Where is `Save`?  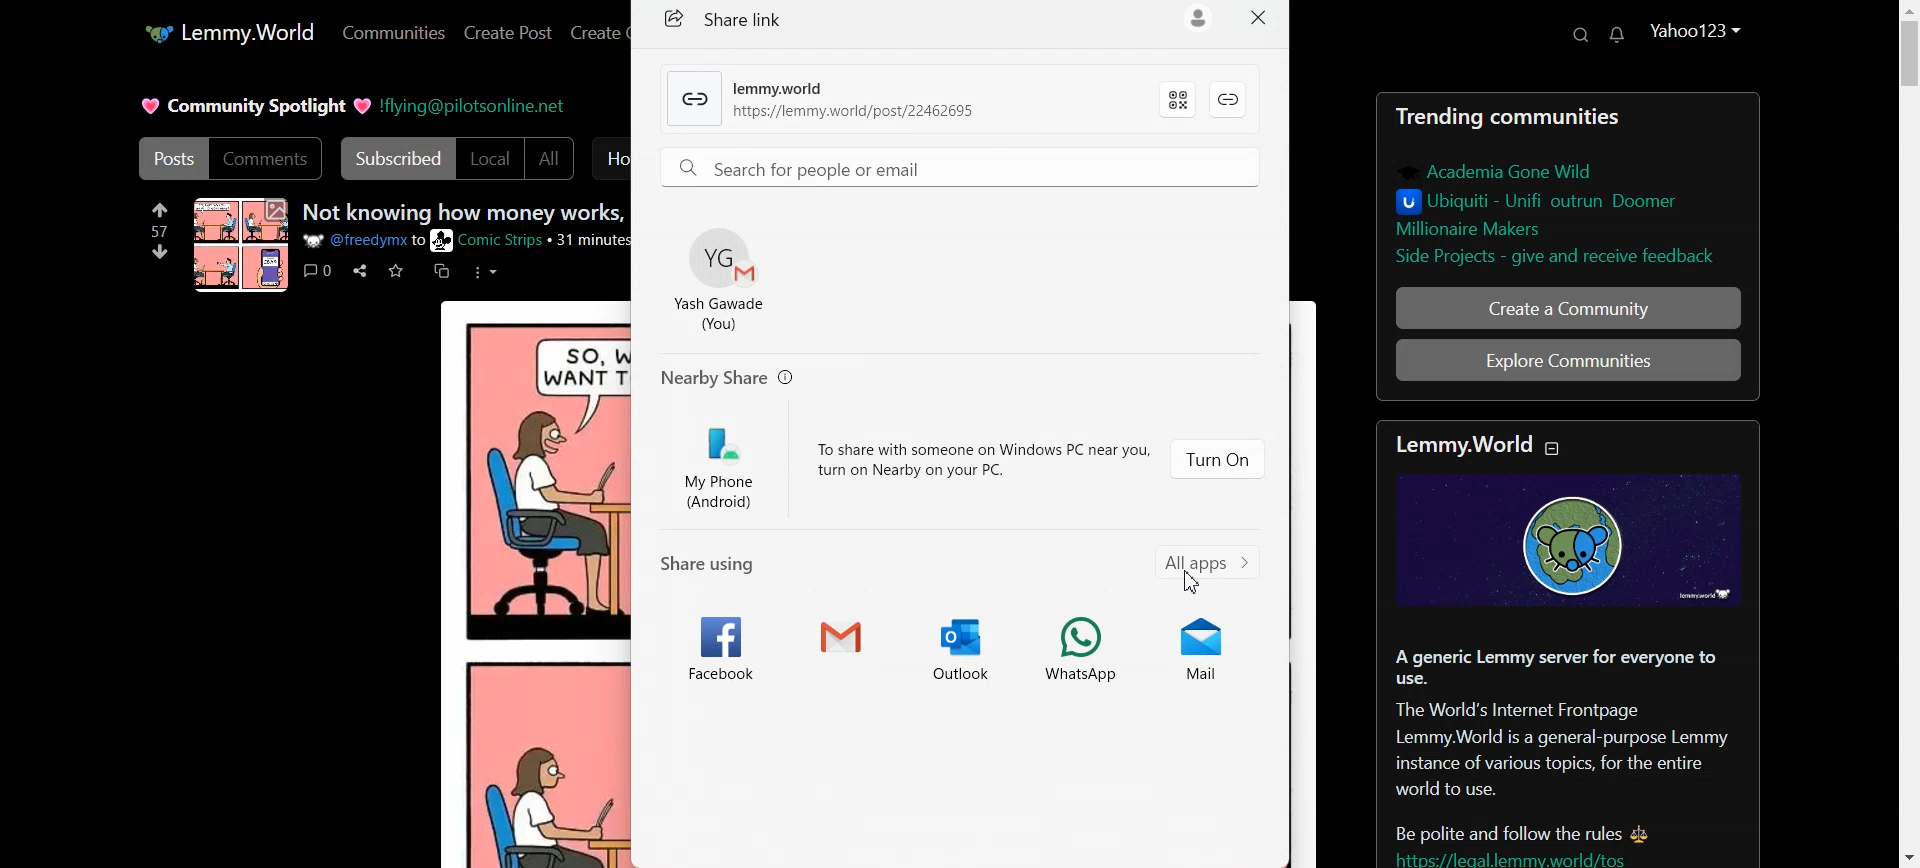 Save is located at coordinates (397, 270).